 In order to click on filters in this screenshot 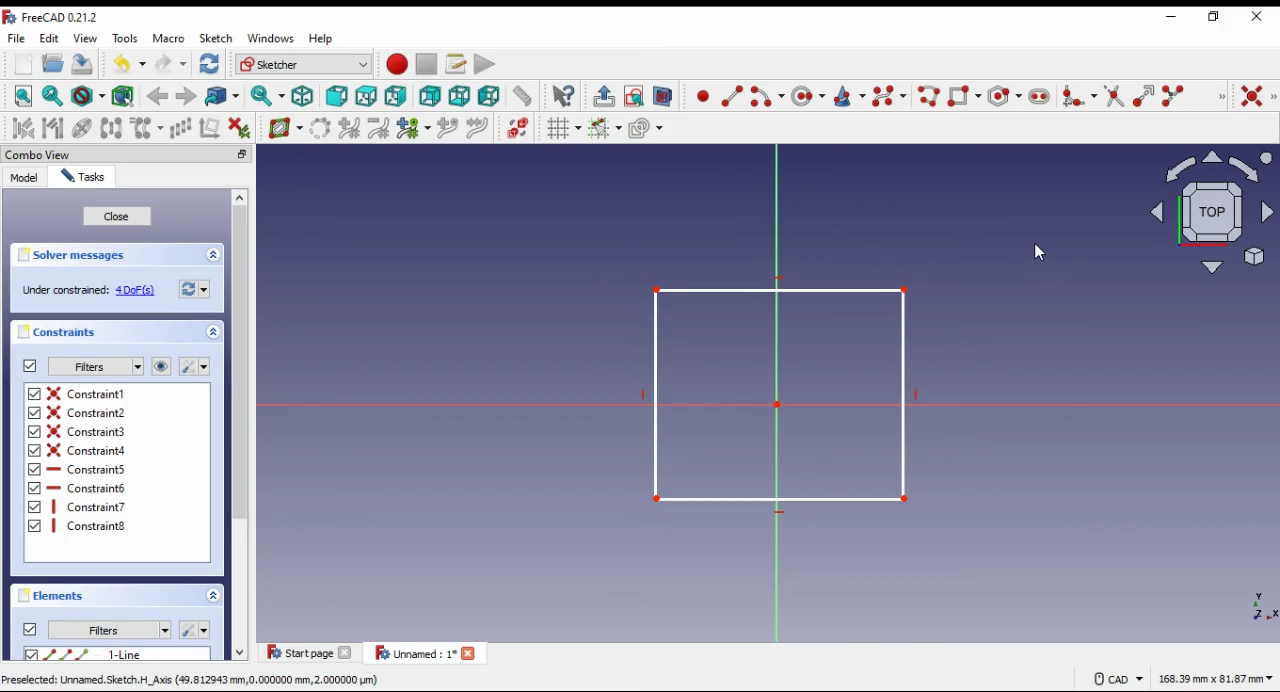, I will do `click(109, 630)`.